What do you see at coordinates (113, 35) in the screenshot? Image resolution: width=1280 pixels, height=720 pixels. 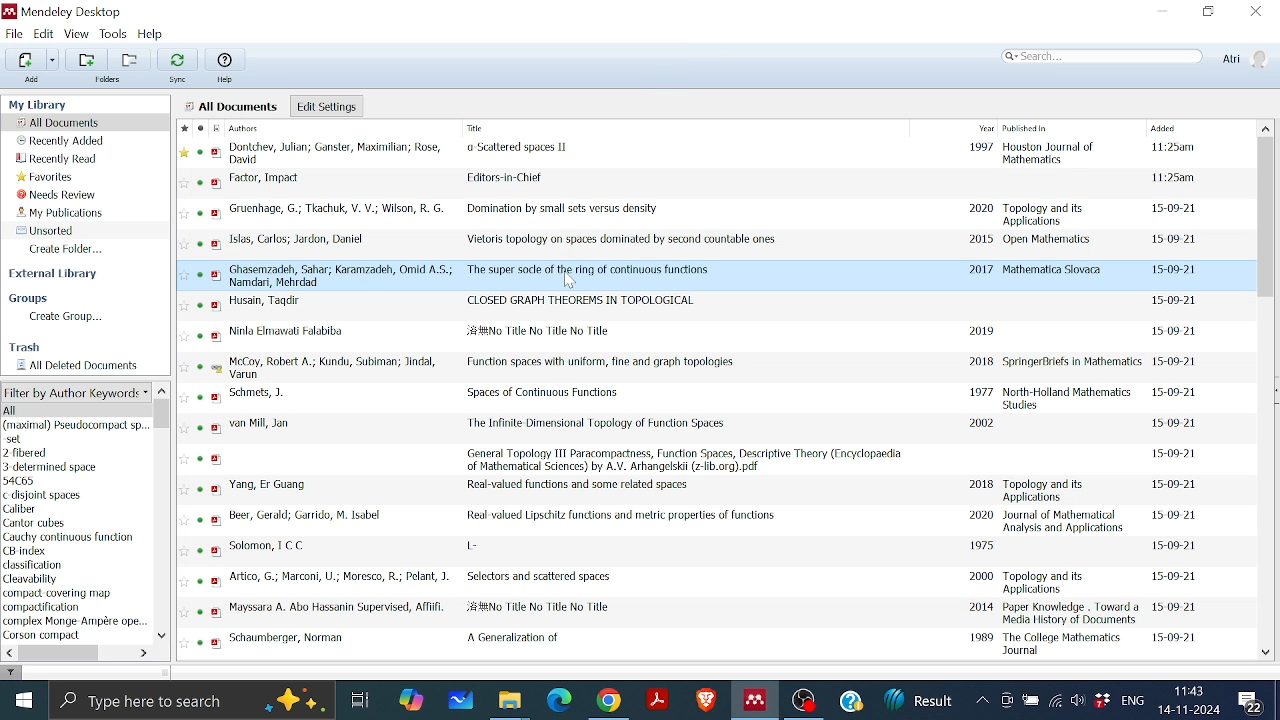 I see `Tools` at bounding box center [113, 35].